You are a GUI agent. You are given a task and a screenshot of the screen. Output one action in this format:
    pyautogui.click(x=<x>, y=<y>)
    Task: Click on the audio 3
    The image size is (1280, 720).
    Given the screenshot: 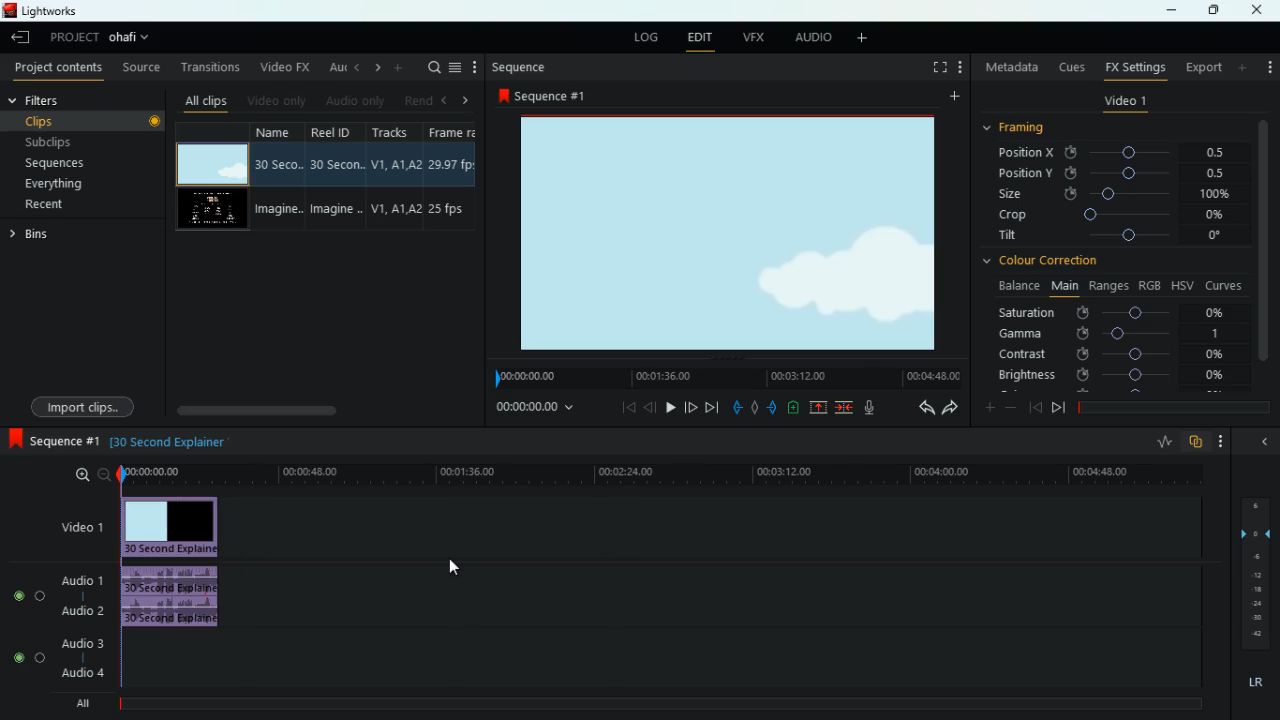 What is the action you would take?
    pyautogui.click(x=77, y=642)
    